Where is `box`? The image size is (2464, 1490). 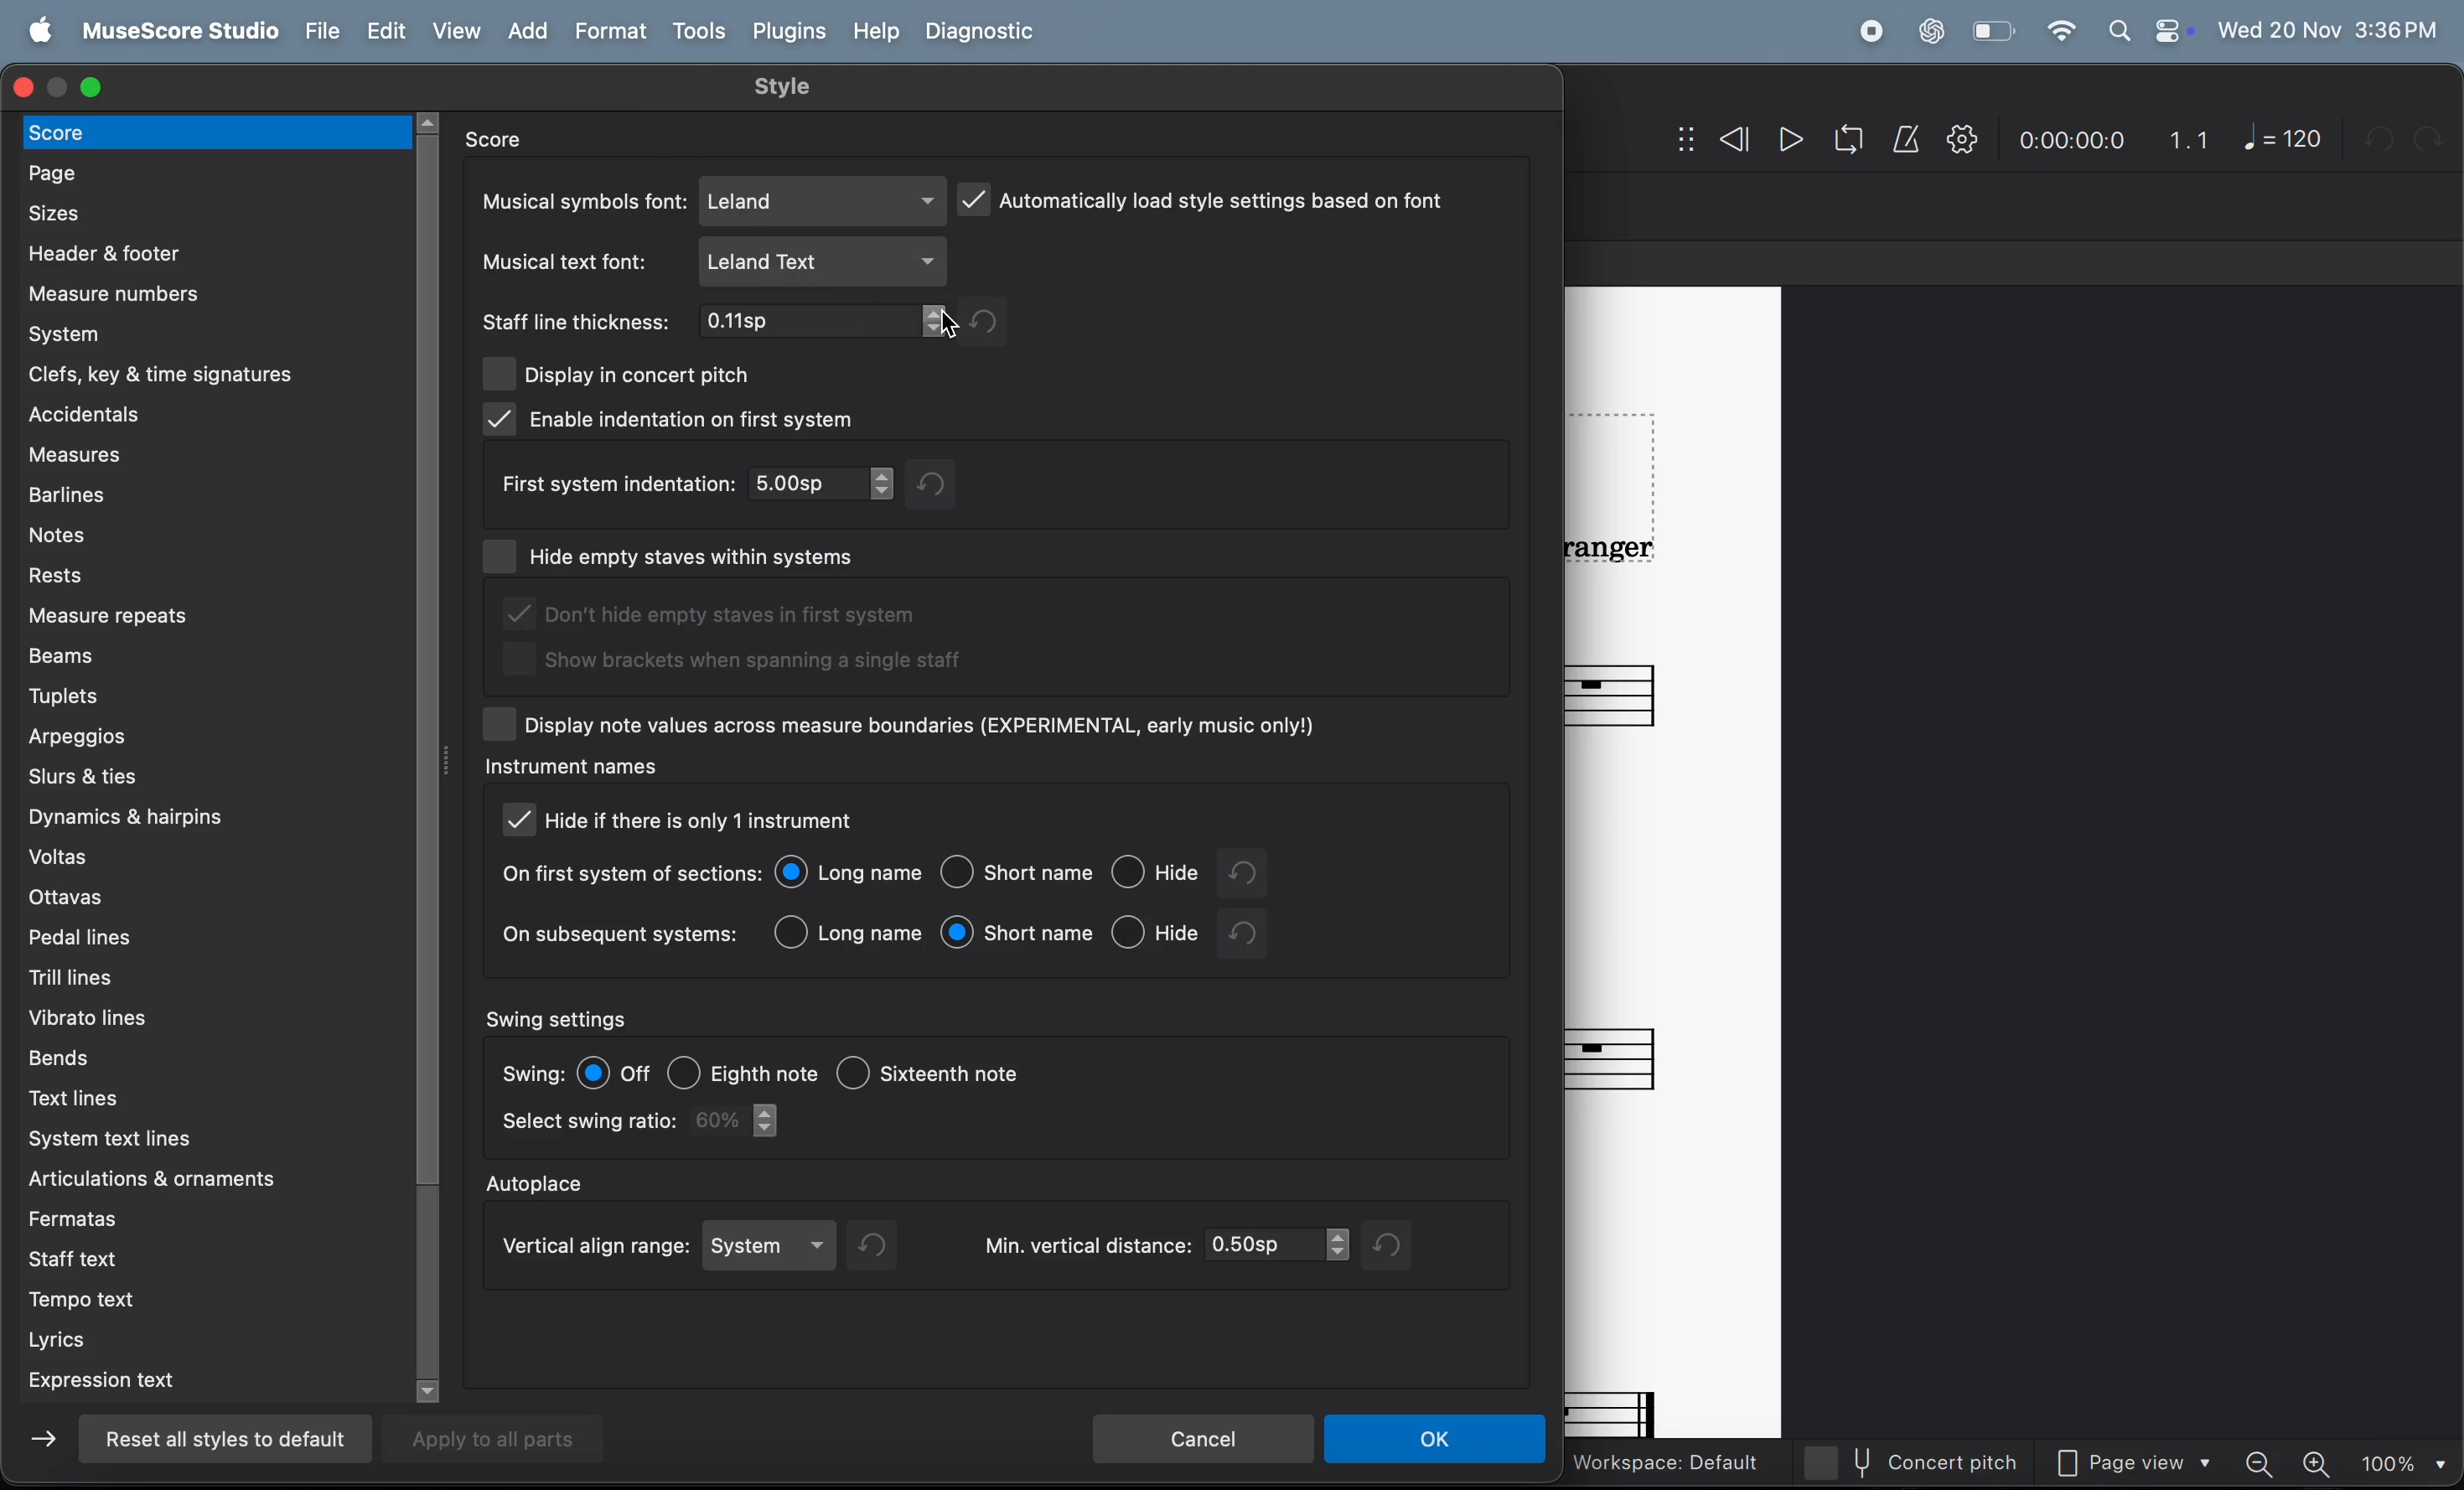
box is located at coordinates (503, 559).